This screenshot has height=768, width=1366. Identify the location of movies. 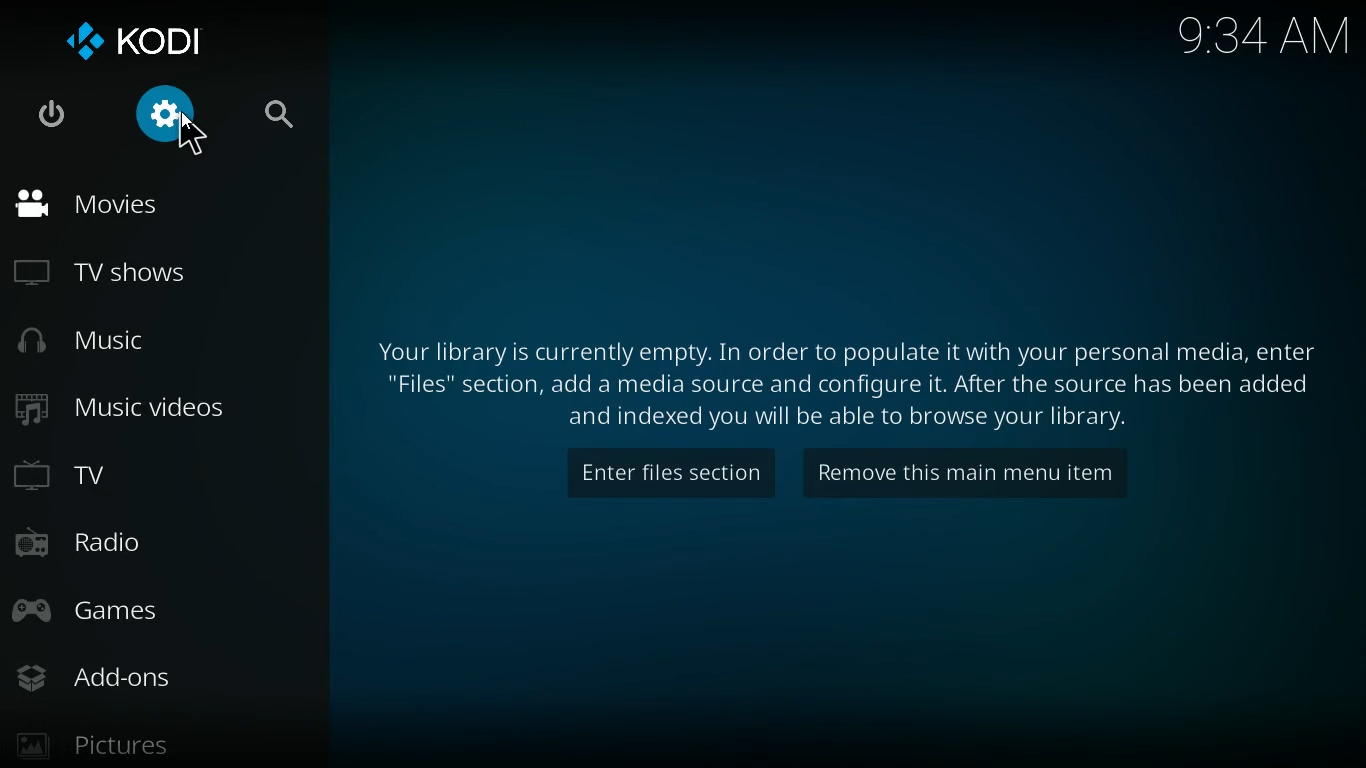
(126, 205).